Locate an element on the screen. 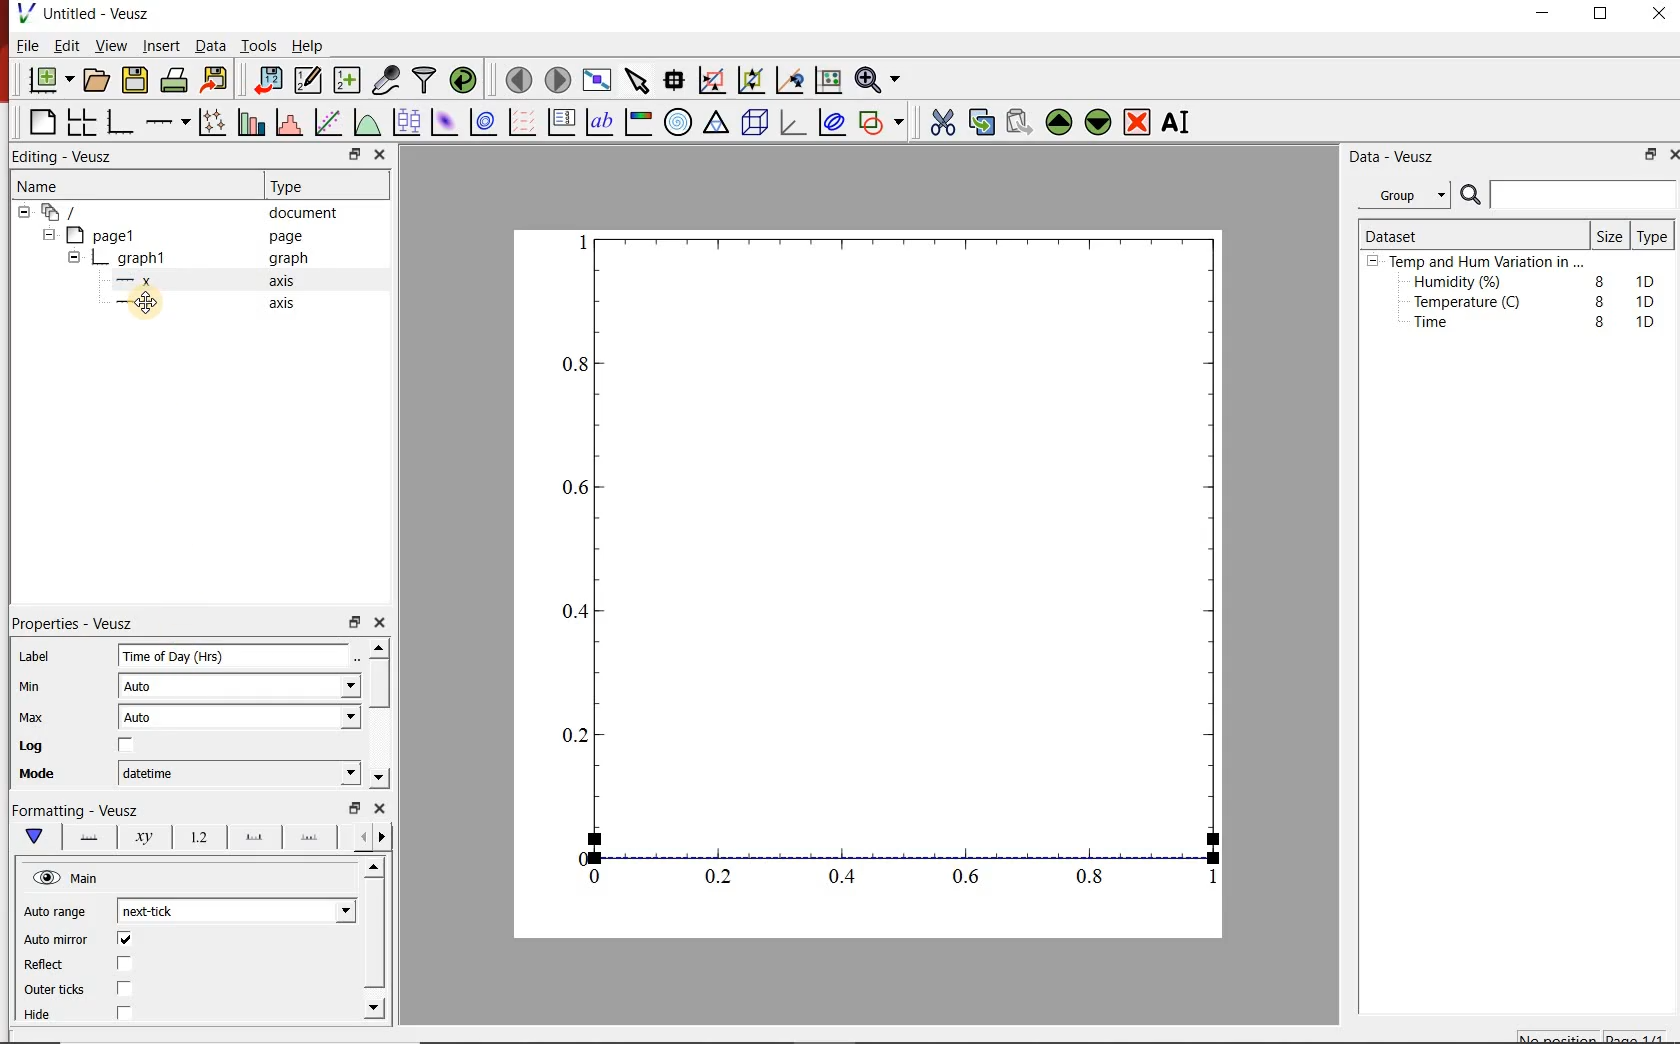  minimize is located at coordinates (1550, 14).